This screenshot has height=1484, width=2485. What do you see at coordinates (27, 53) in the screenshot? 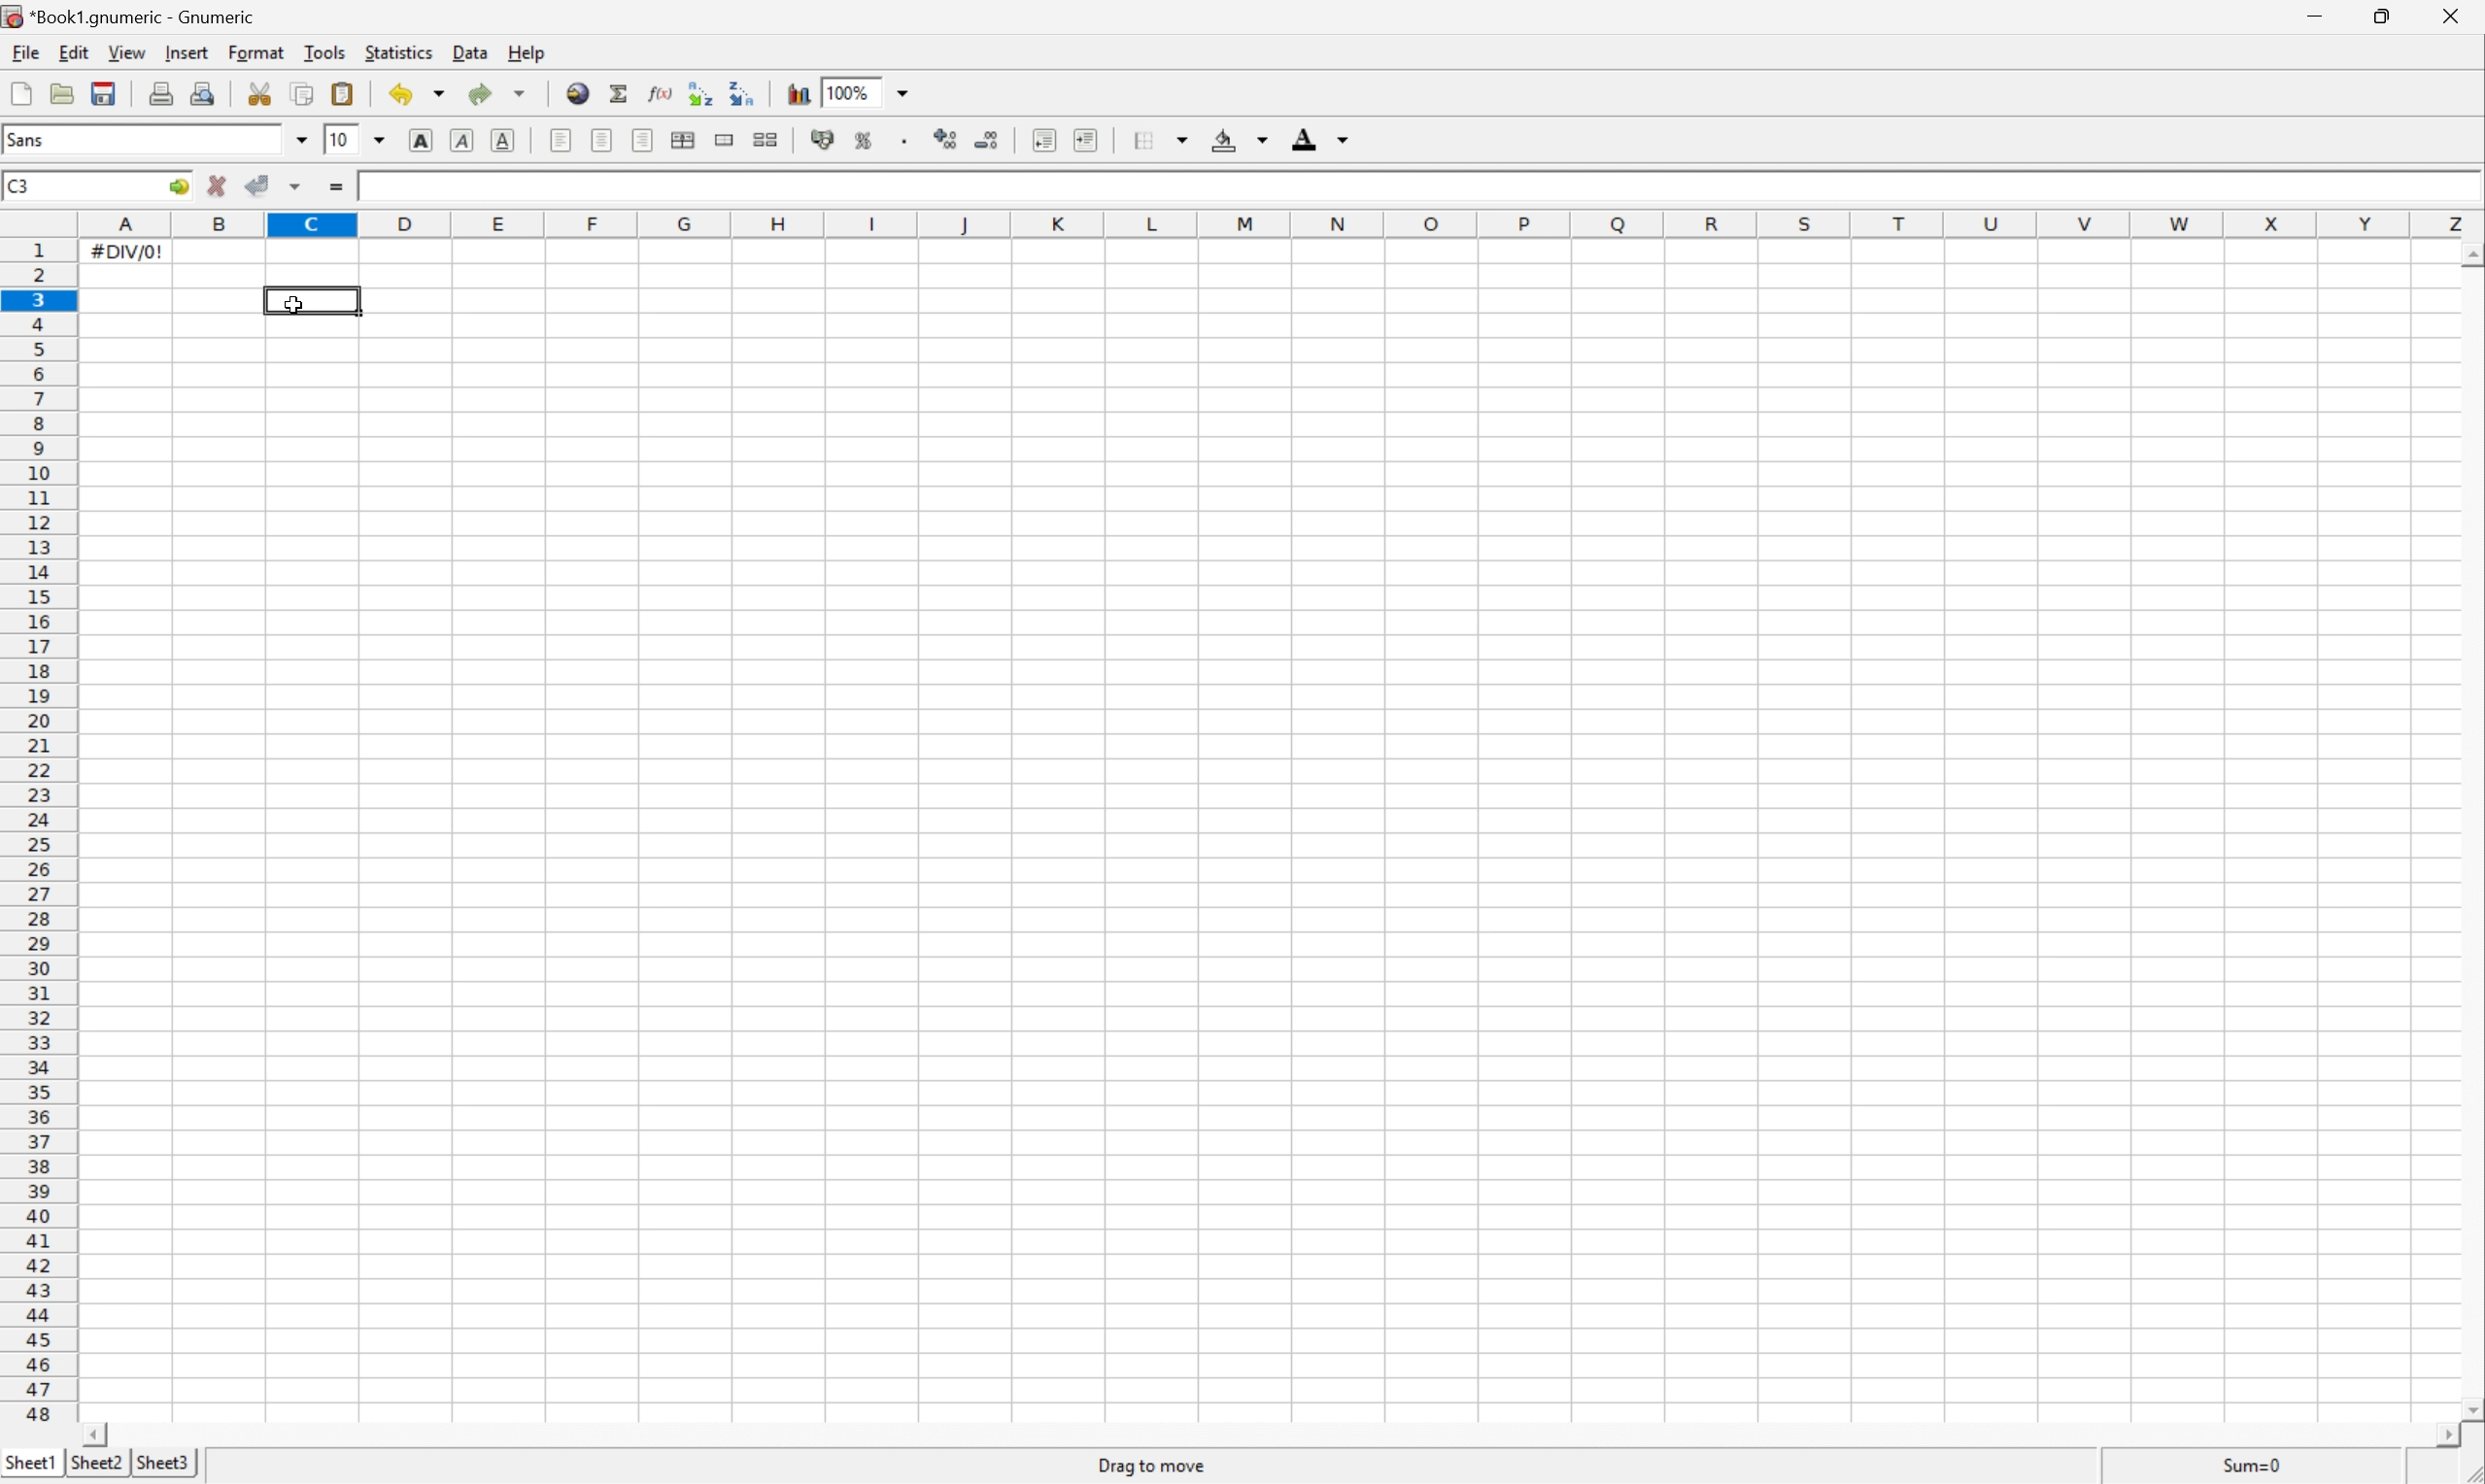
I see `File` at bounding box center [27, 53].